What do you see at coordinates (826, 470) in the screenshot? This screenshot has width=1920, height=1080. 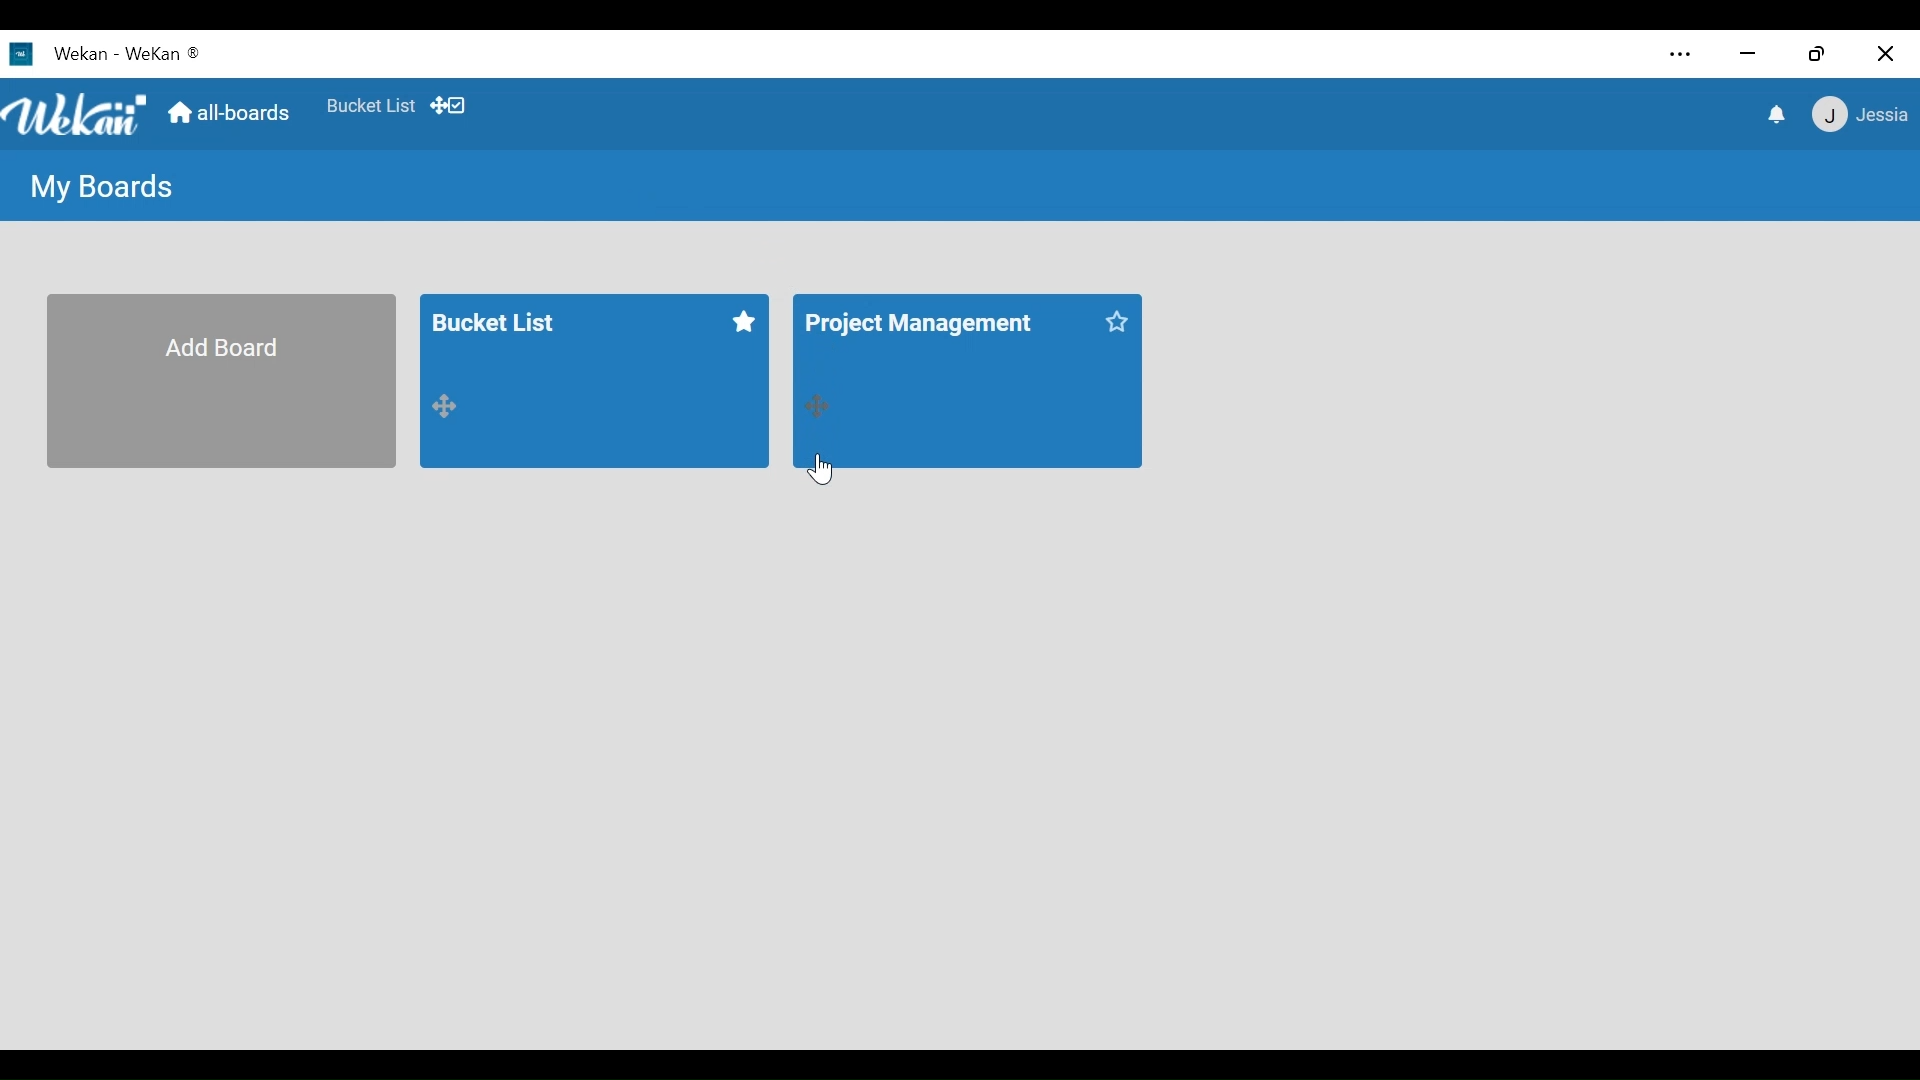 I see `Cursor` at bounding box center [826, 470].